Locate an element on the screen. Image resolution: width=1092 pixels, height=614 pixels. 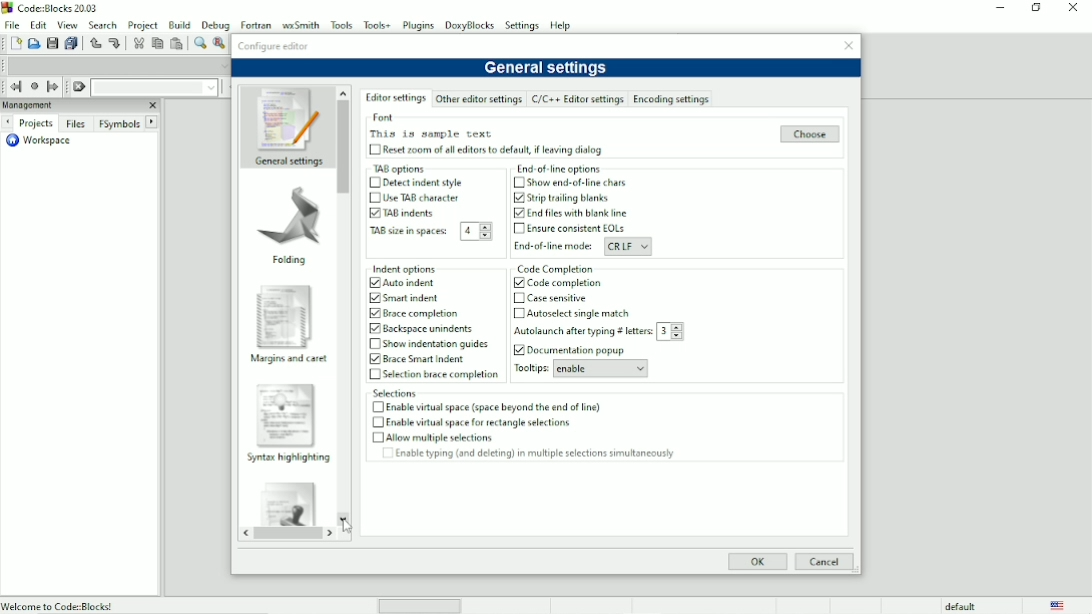
Ensure consistent EOLs is located at coordinates (580, 228).